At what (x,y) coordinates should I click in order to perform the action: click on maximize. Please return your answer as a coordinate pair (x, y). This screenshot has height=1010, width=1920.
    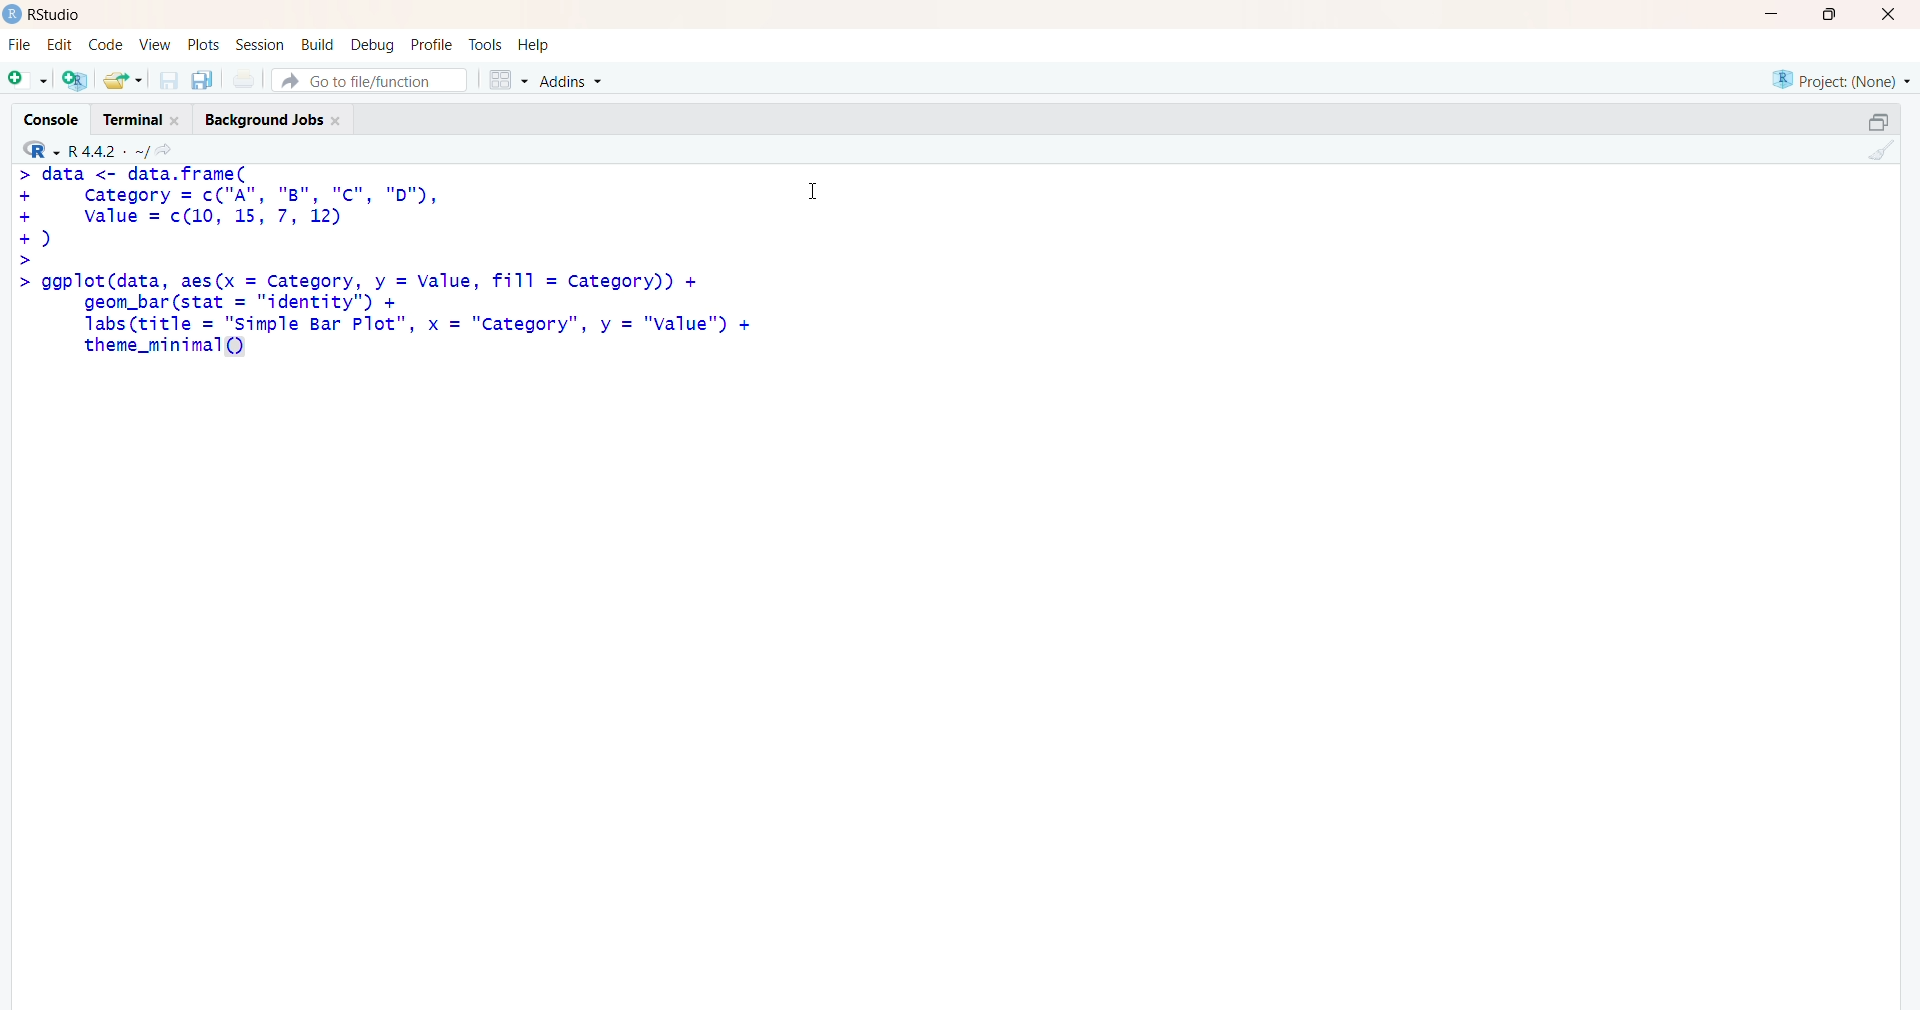
    Looking at the image, I should click on (1836, 14).